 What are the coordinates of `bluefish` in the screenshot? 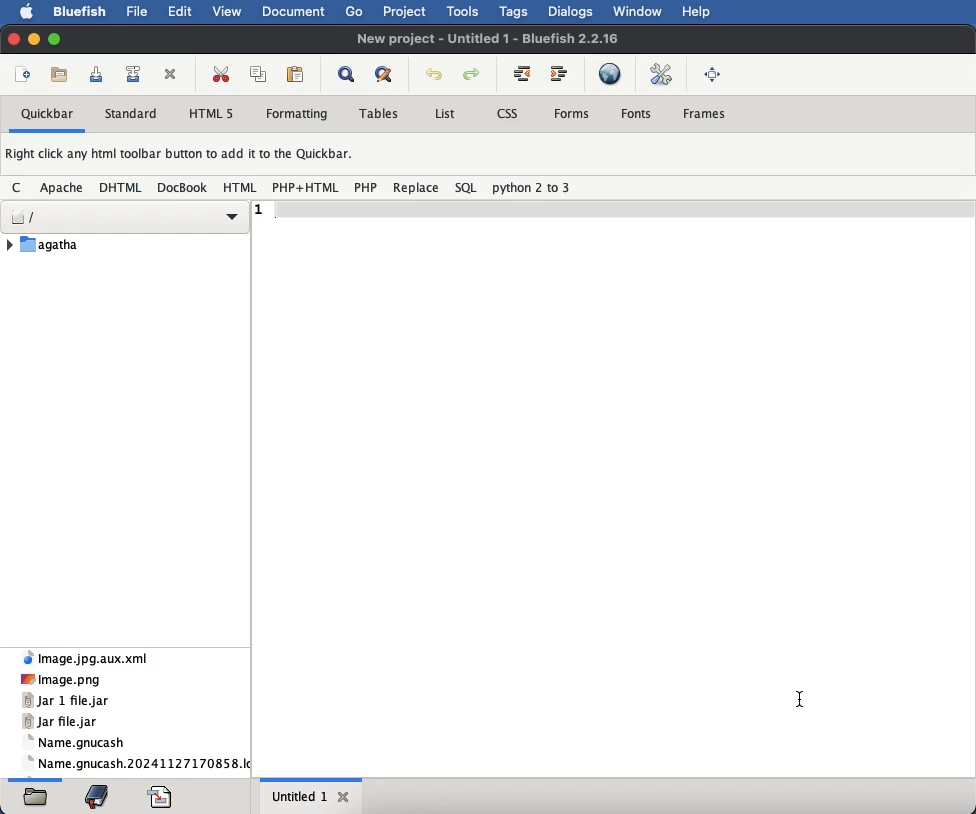 It's located at (79, 9).